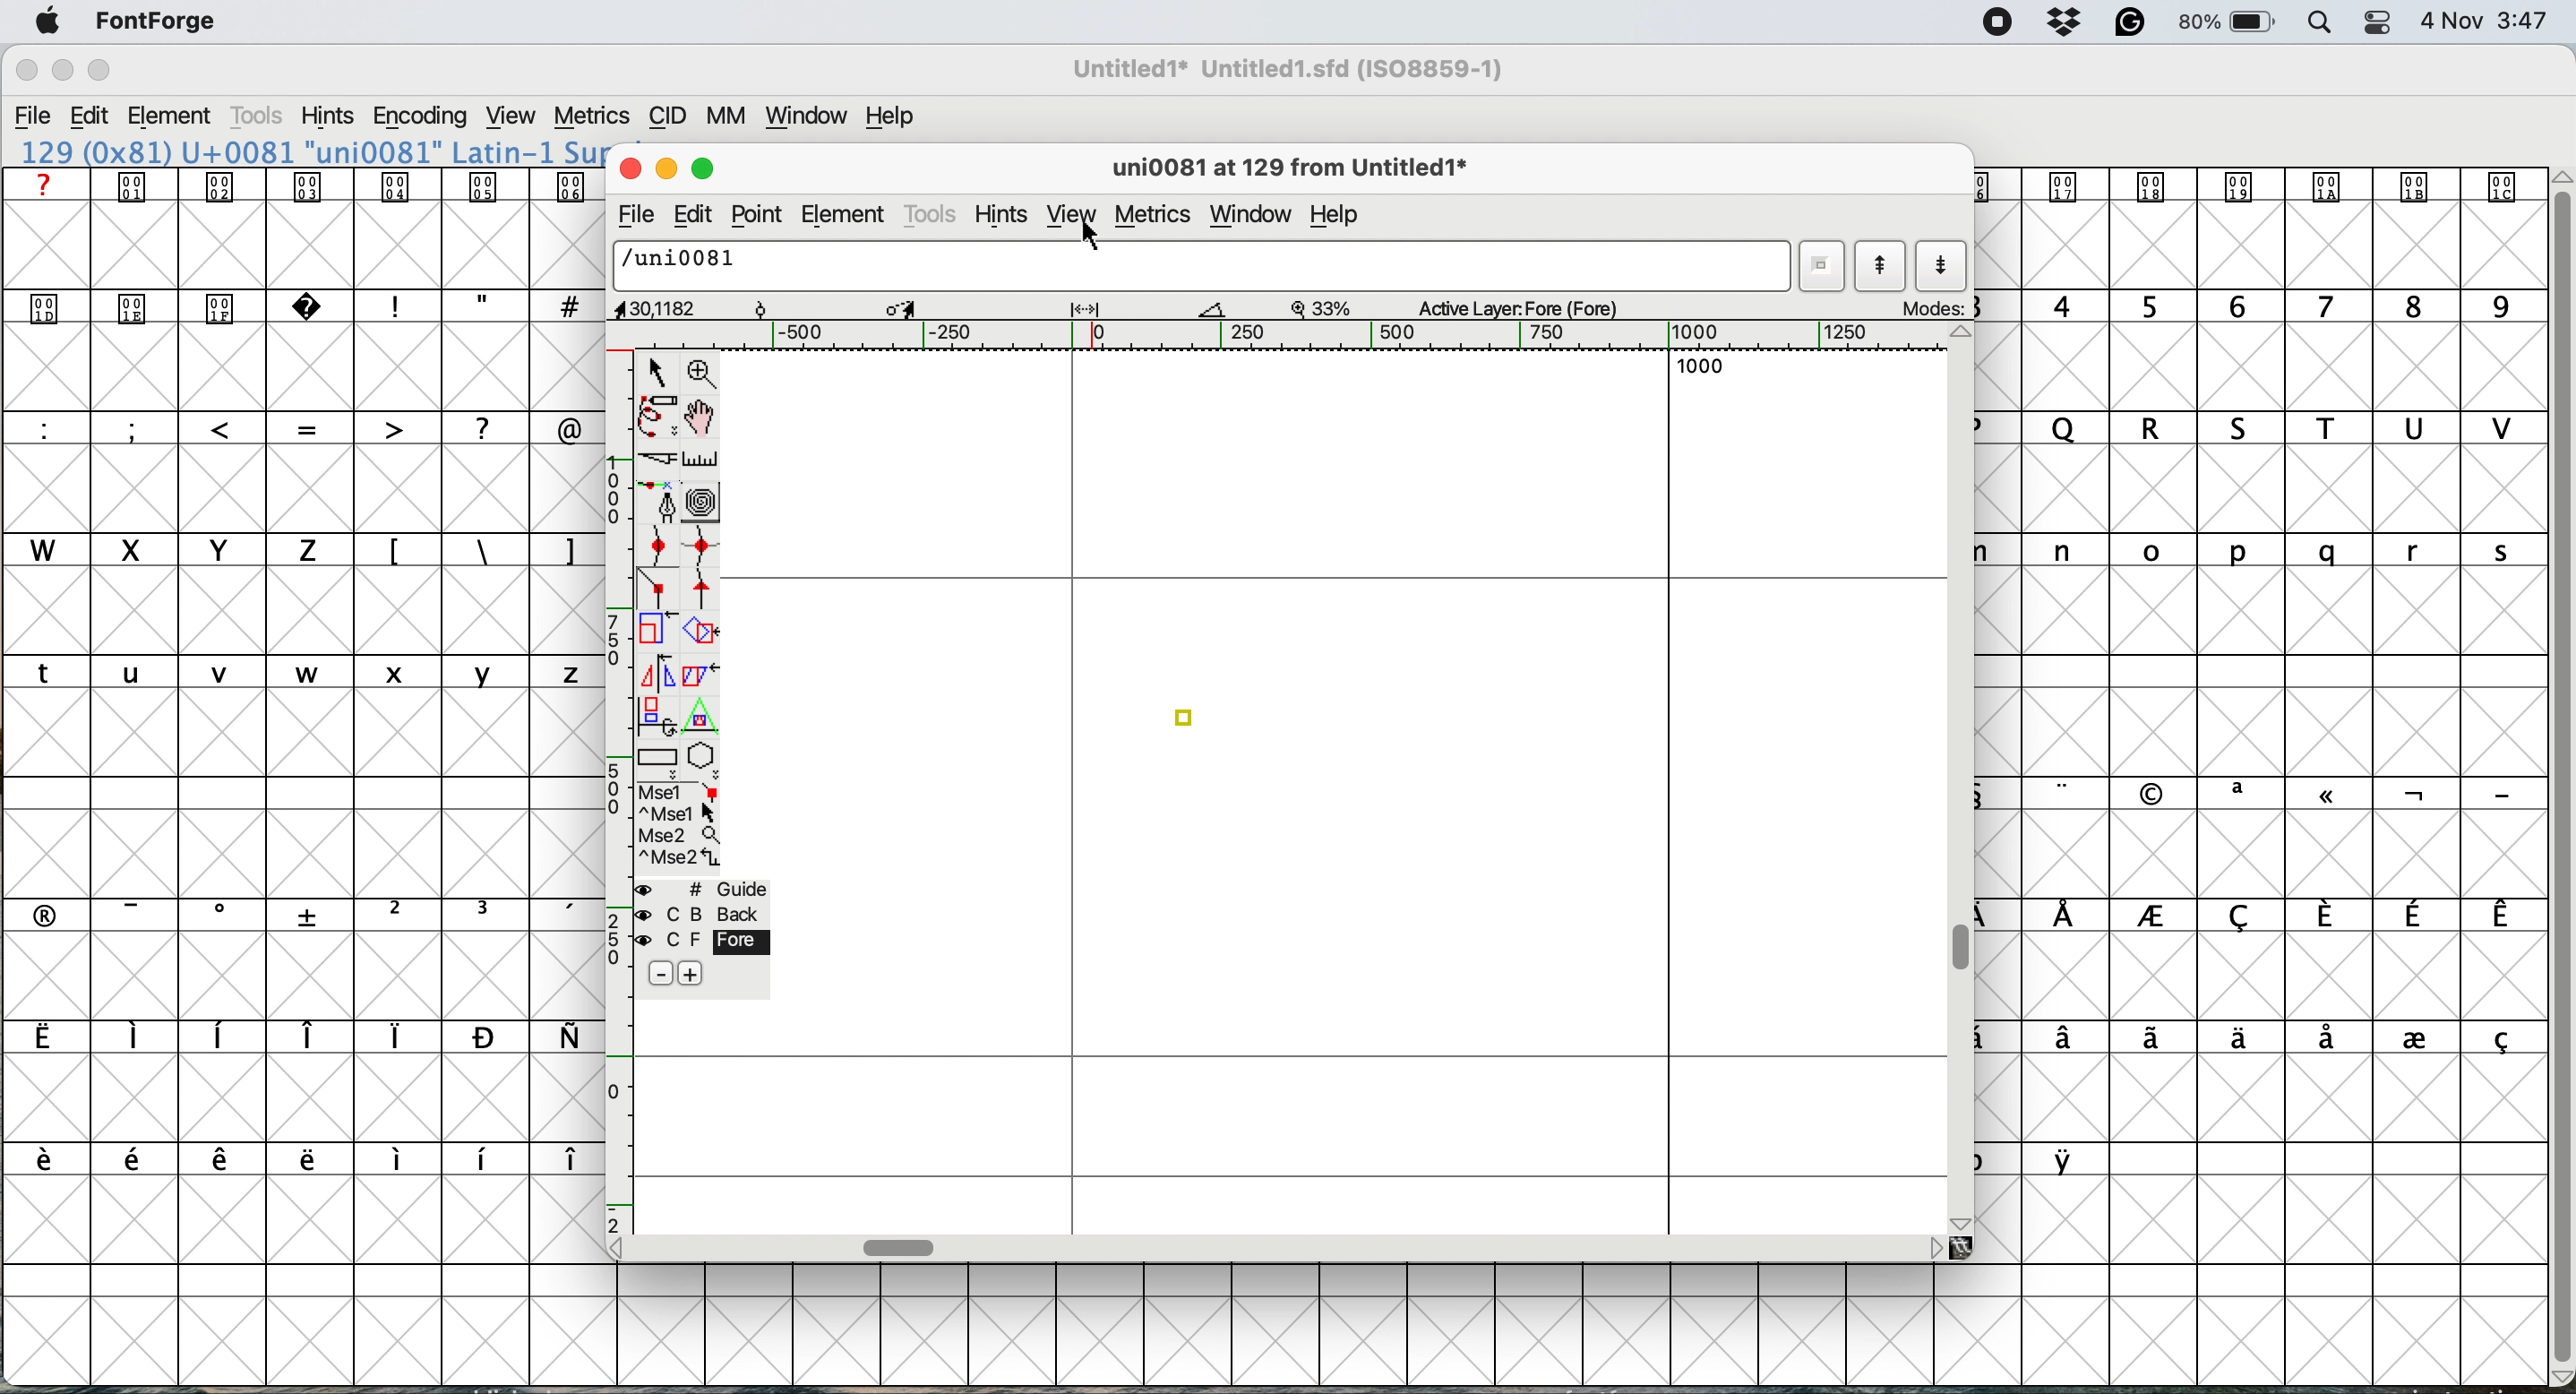 This screenshot has width=2576, height=1394. What do you see at coordinates (902, 309) in the screenshot?
I see `Scale/Transform Tool` at bounding box center [902, 309].